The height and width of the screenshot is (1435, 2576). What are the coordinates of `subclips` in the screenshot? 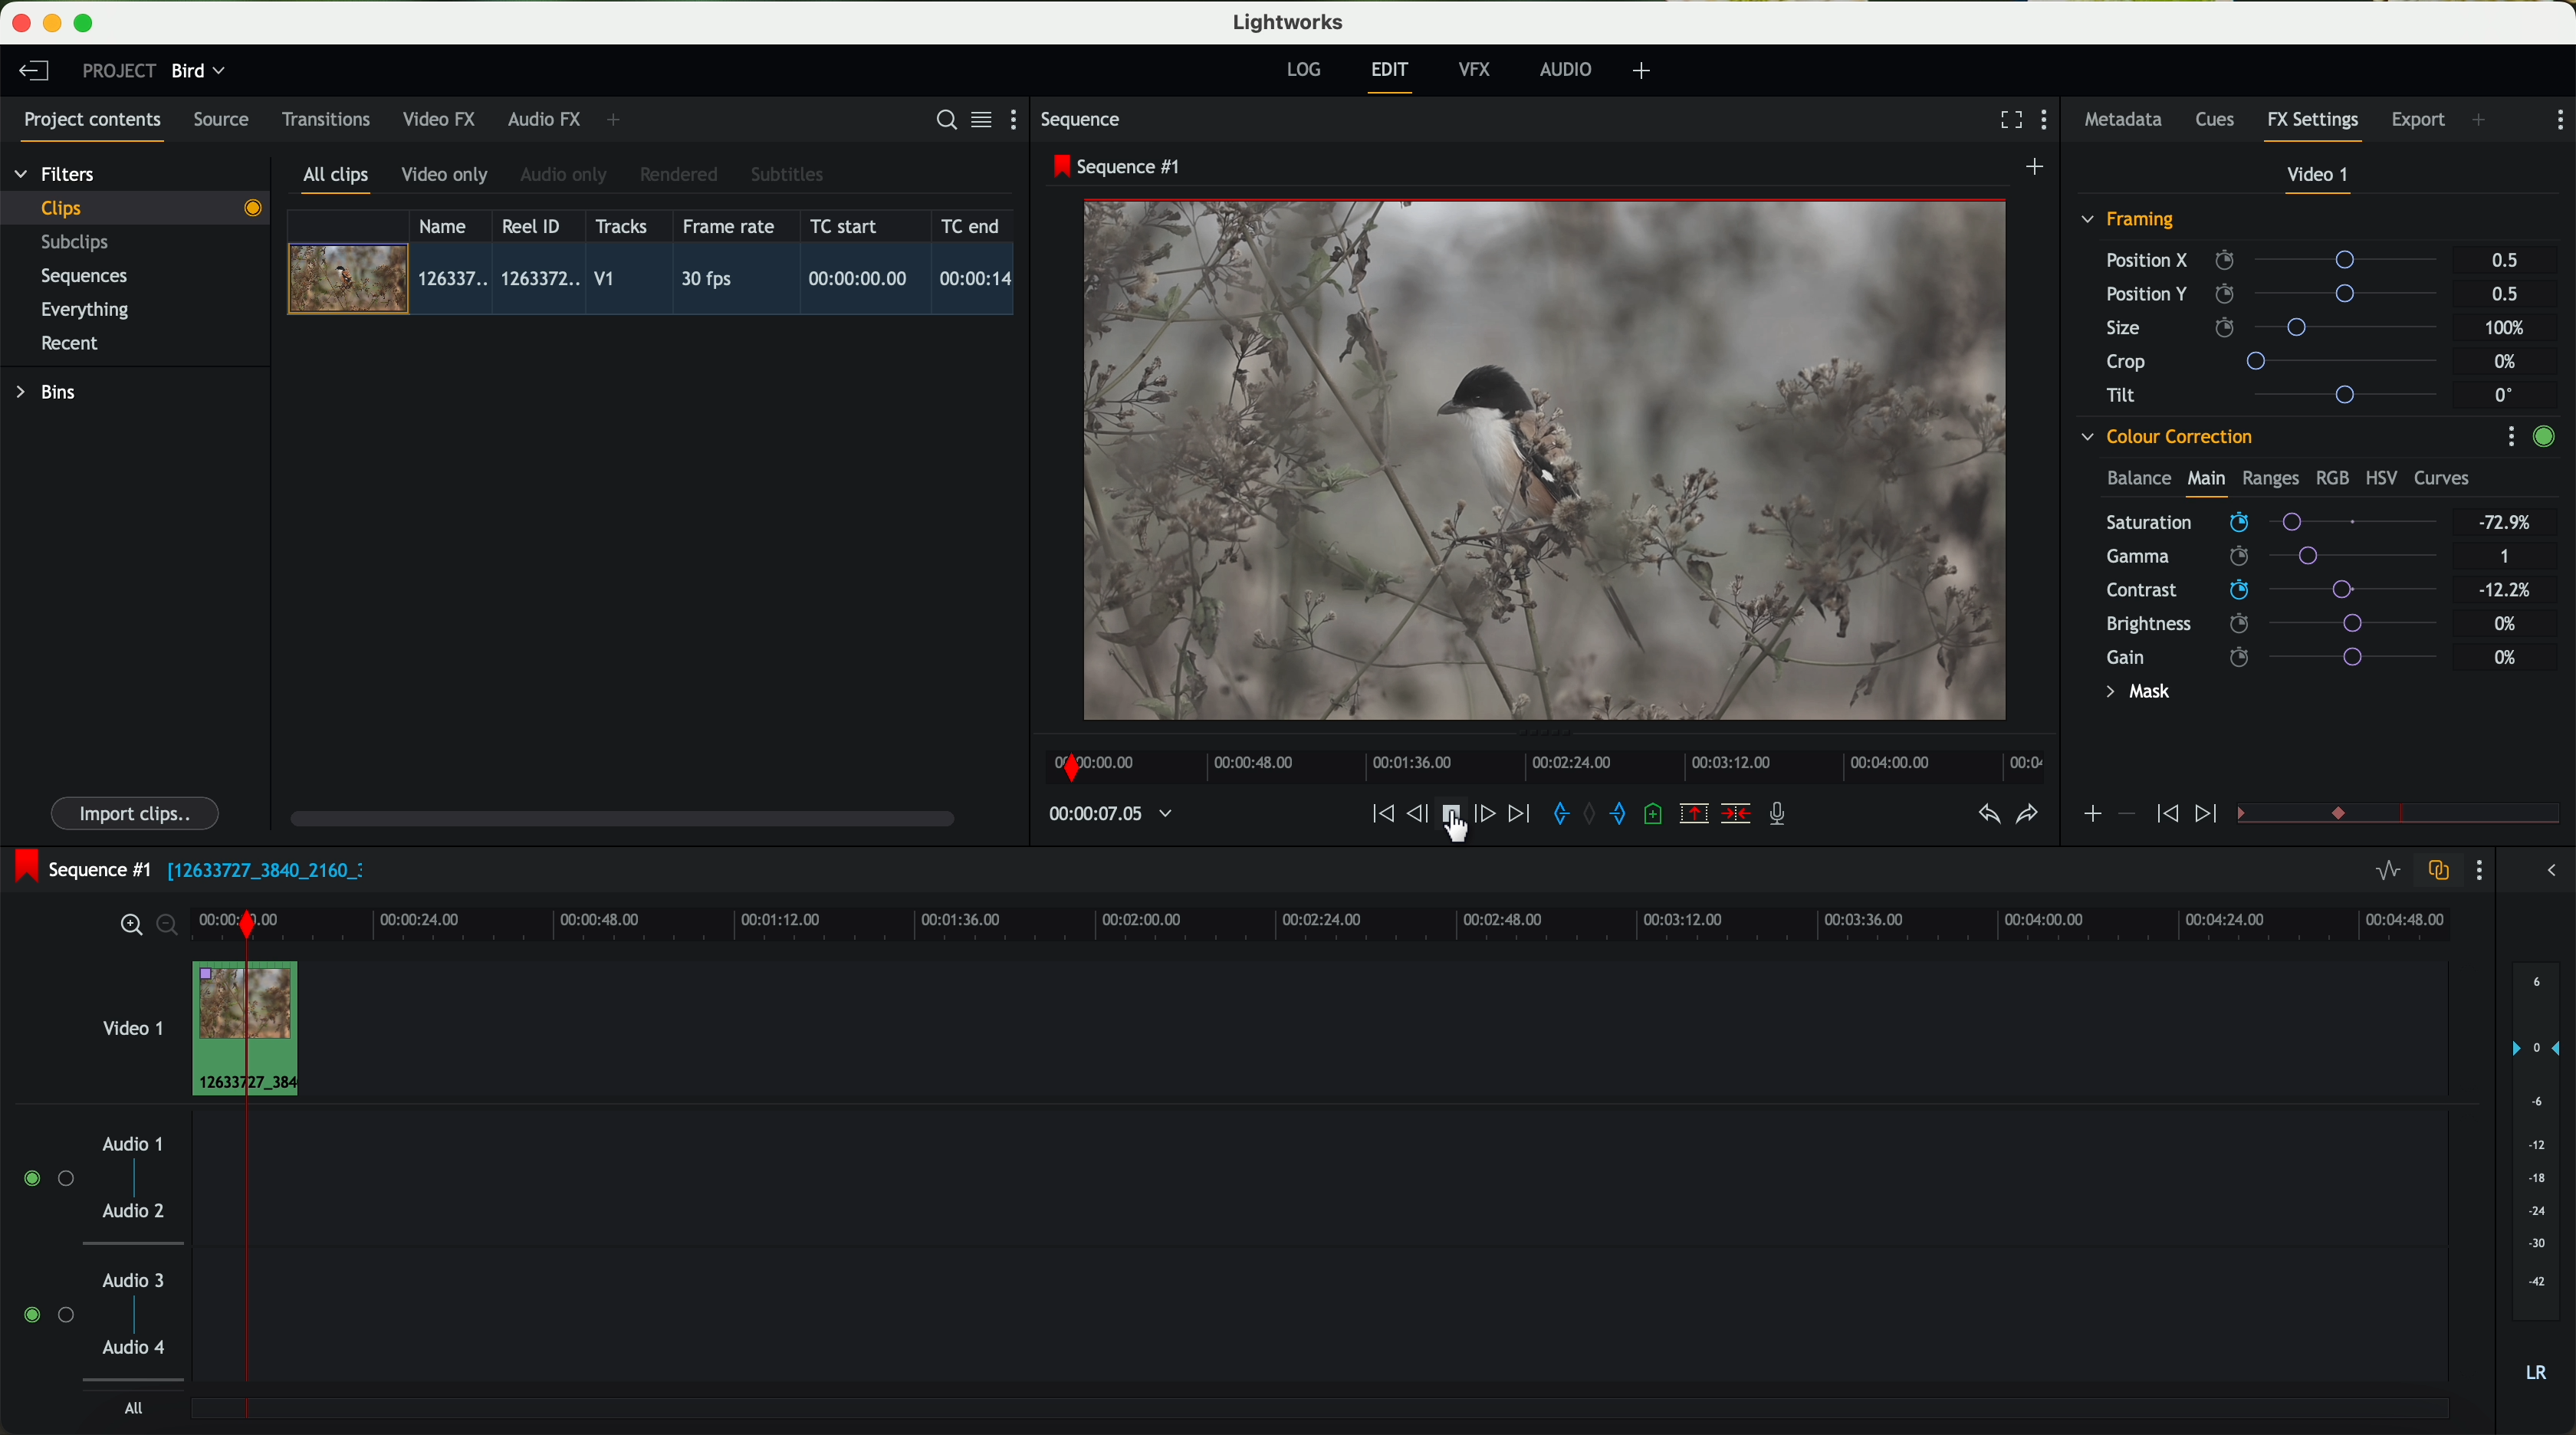 It's located at (80, 244).